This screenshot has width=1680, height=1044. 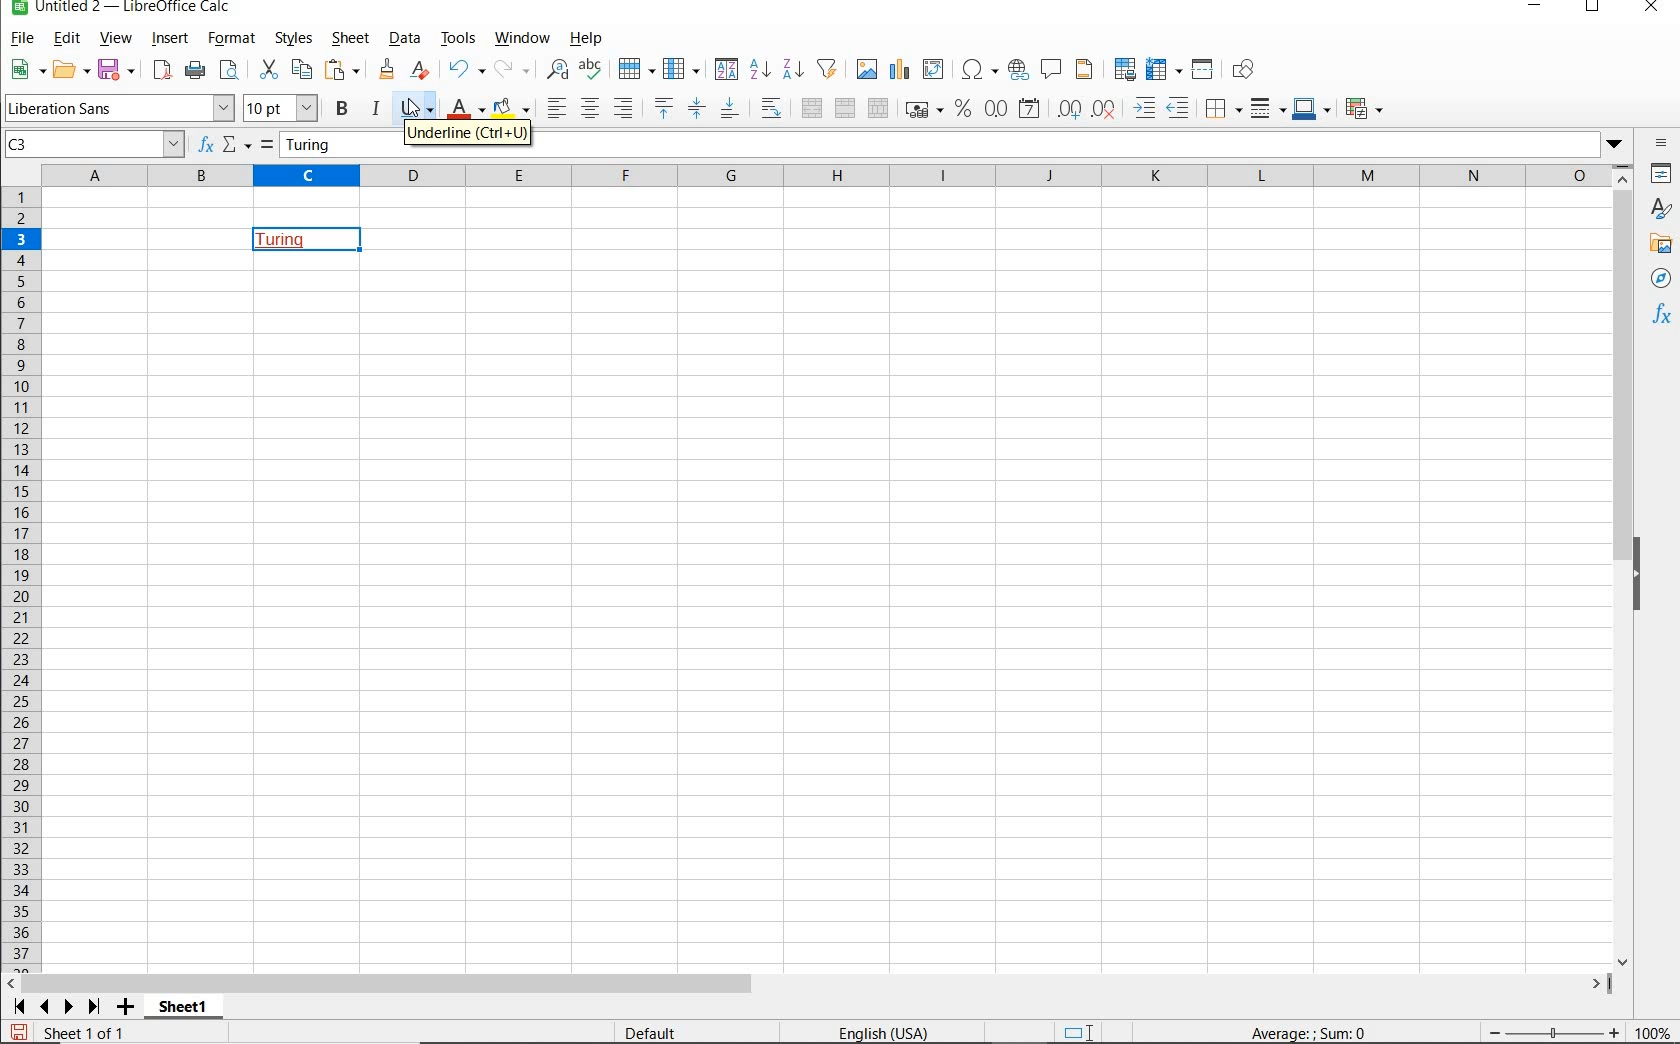 I want to click on NAVIGATOR, so click(x=1662, y=280).